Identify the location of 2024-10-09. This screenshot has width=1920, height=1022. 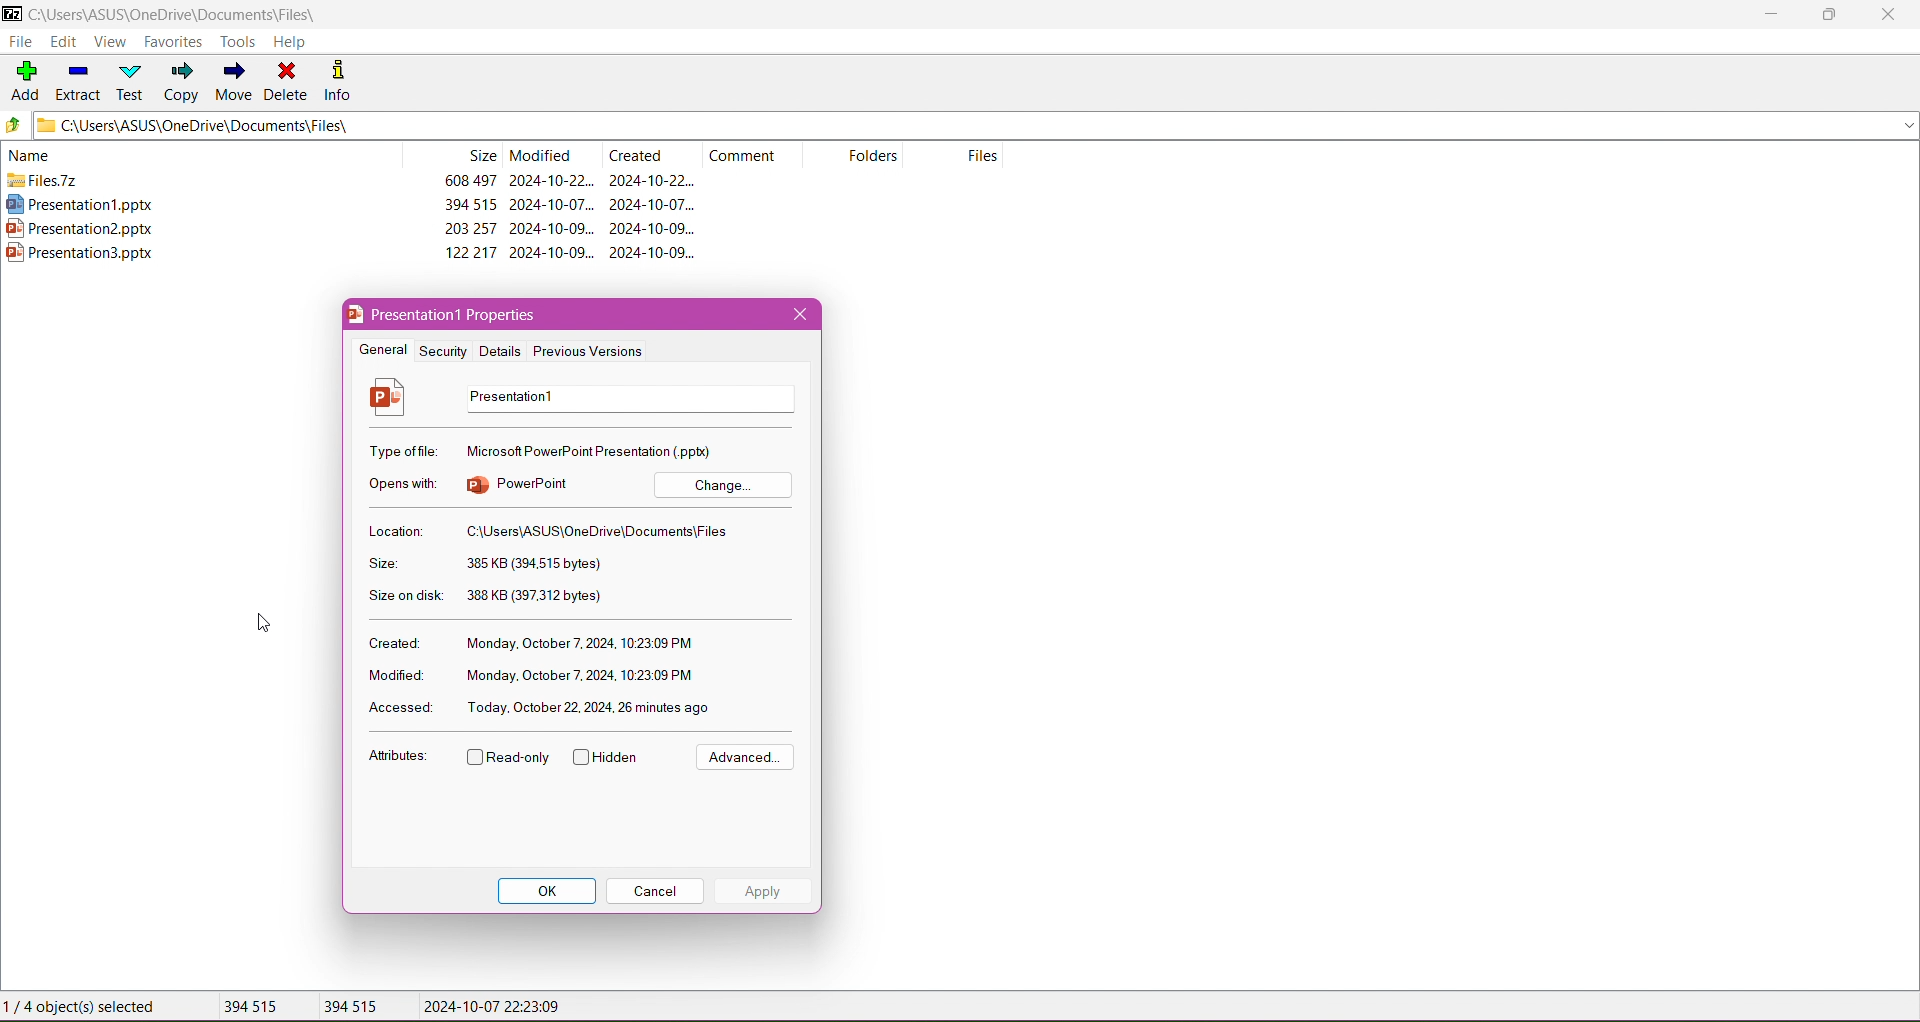
(552, 228).